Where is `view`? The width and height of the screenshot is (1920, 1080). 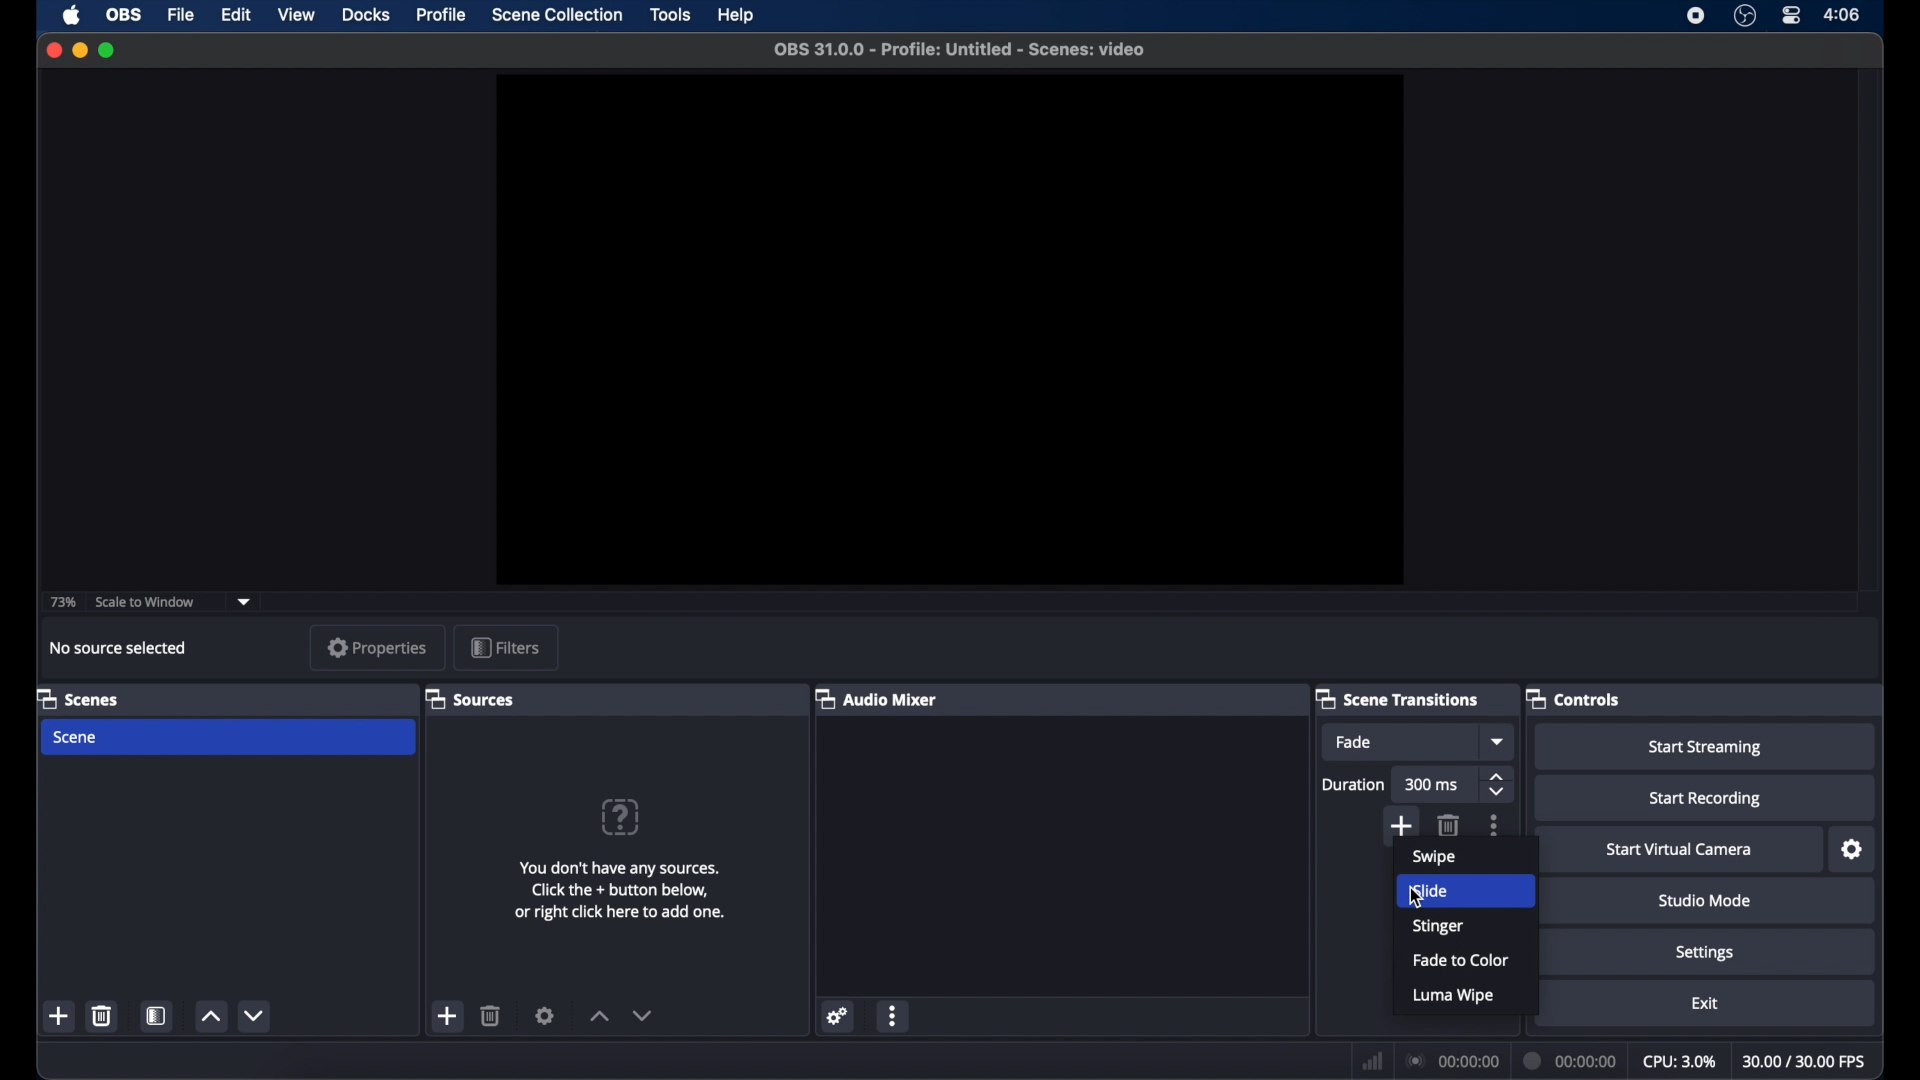 view is located at coordinates (296, 16).